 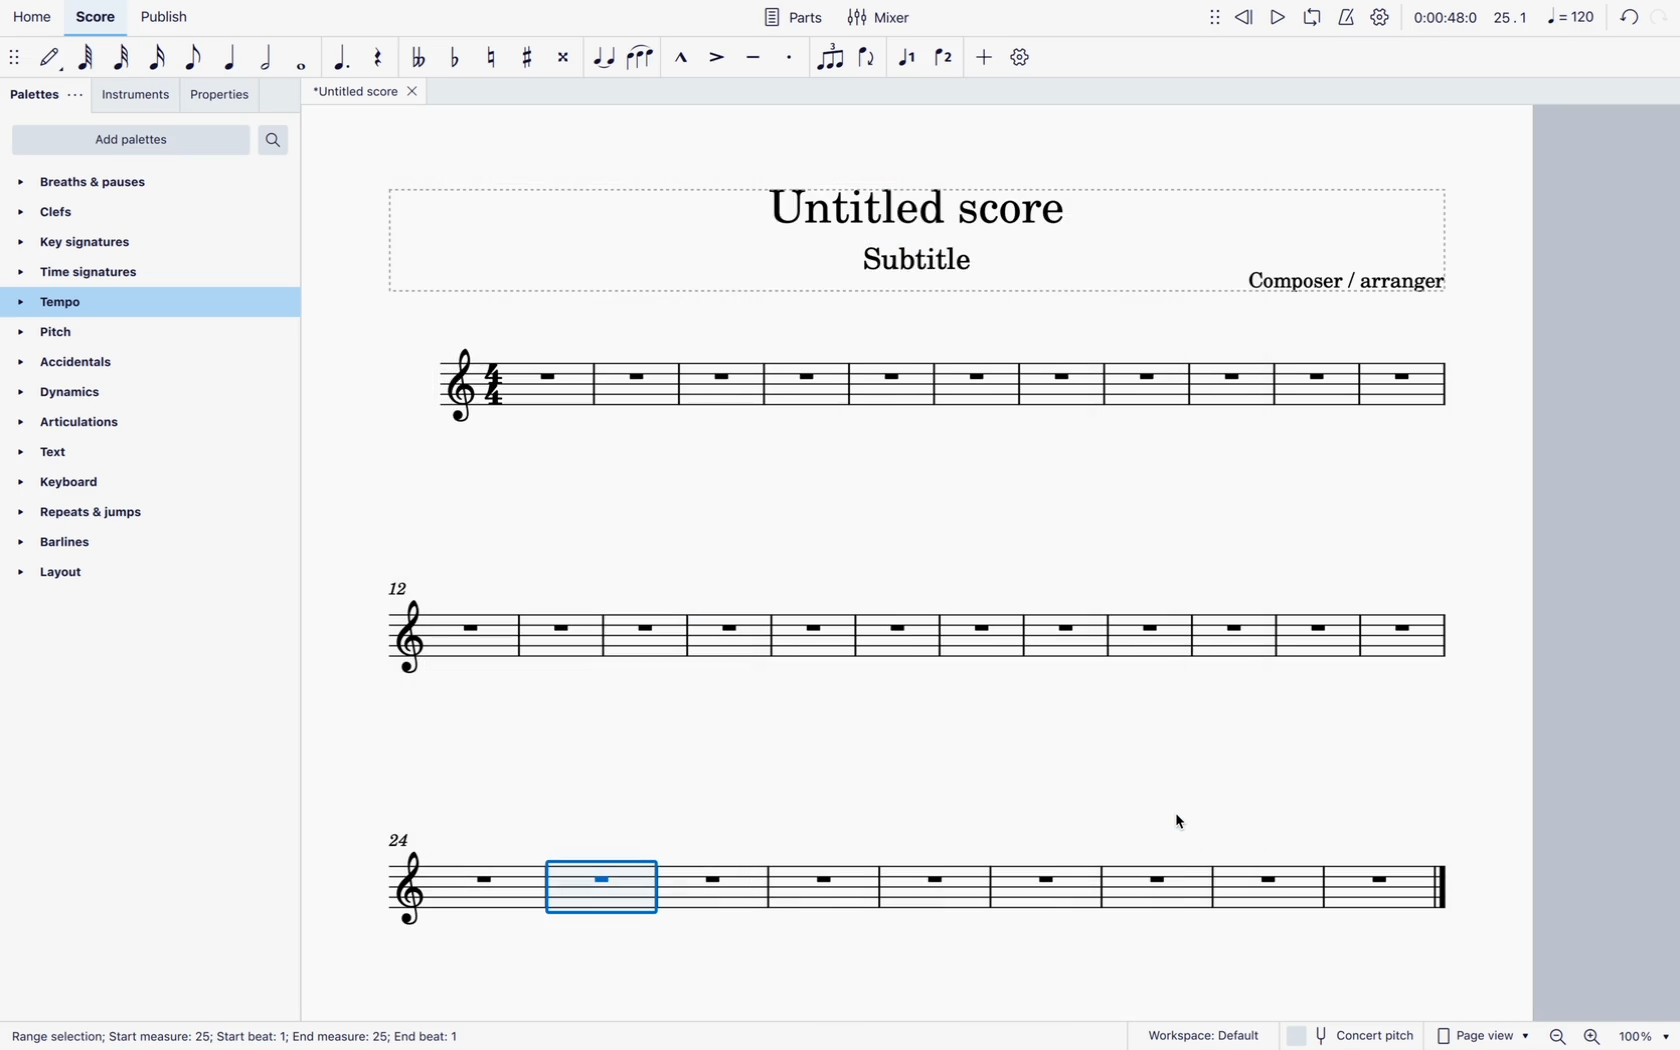 I want to click on 64th note, so click(x=88, y=57).